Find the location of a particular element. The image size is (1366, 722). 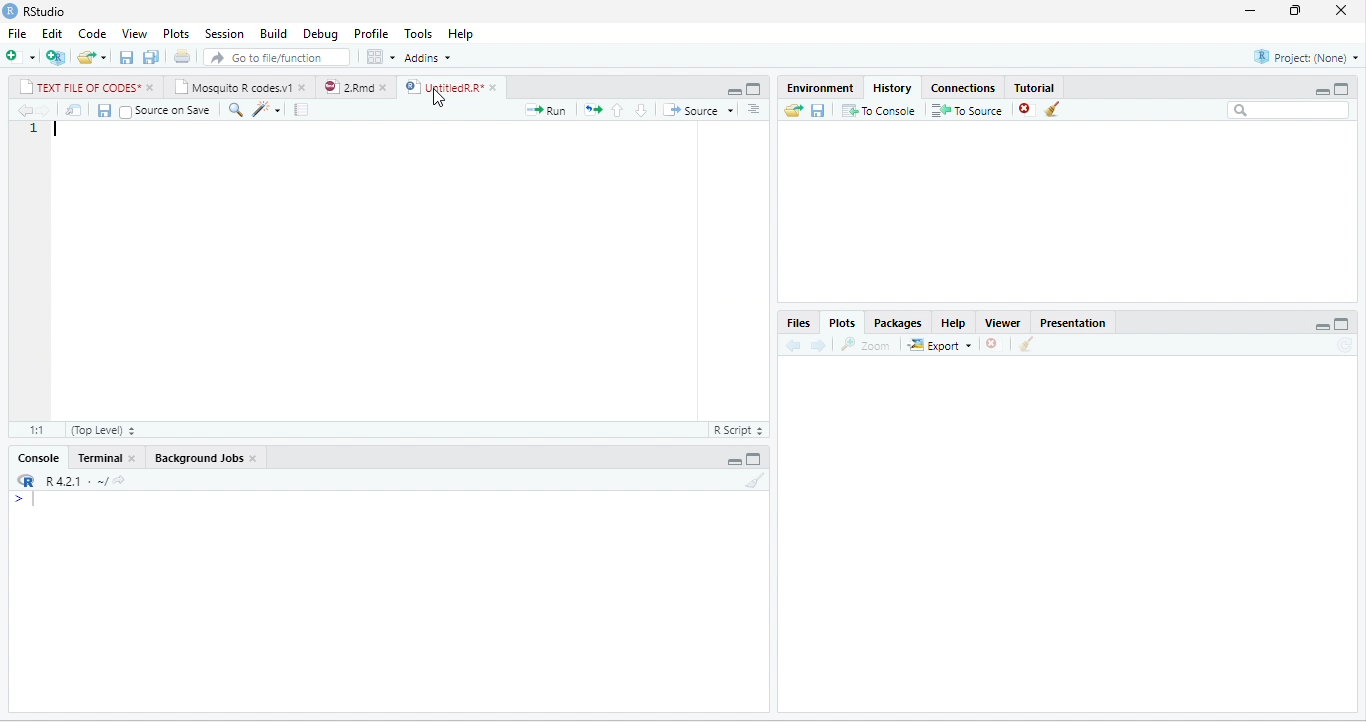

search bar is located at coordinates (1290, 110).